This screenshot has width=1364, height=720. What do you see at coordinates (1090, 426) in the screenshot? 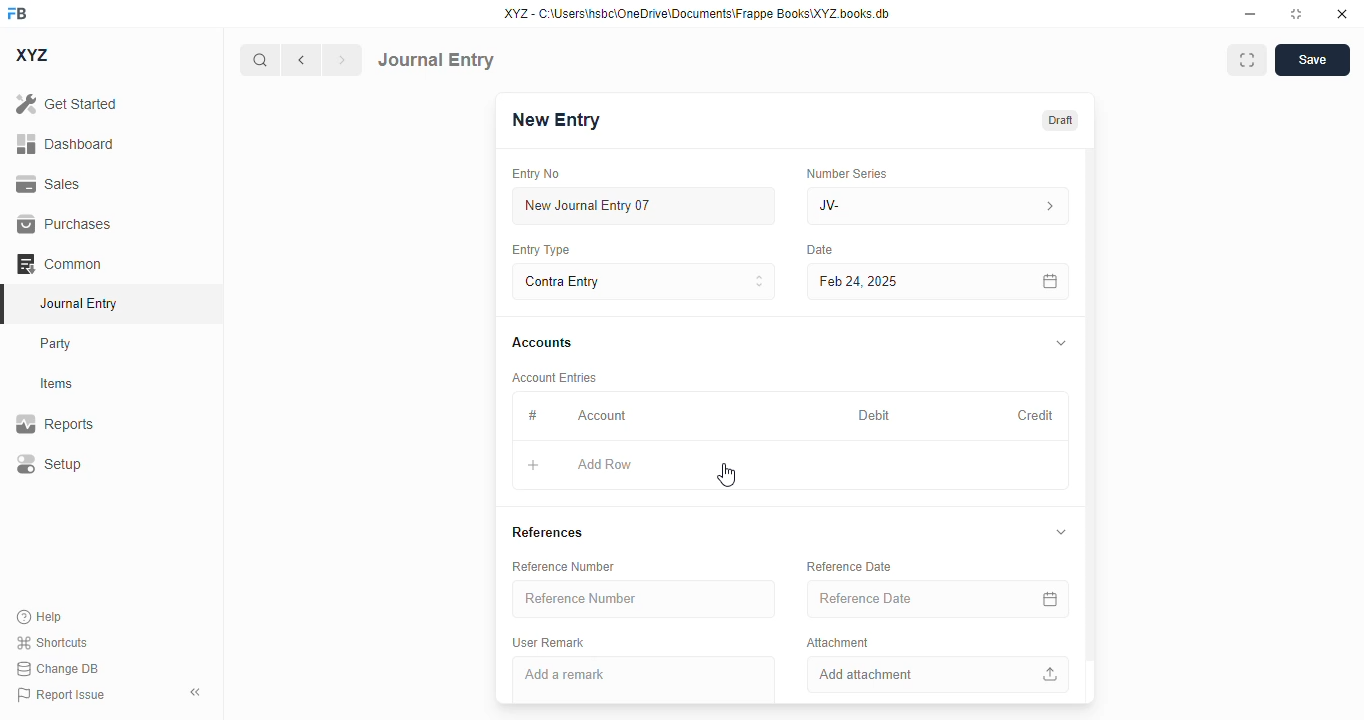
I see `vertical scroll bar` at bounding box center [1090, 426].